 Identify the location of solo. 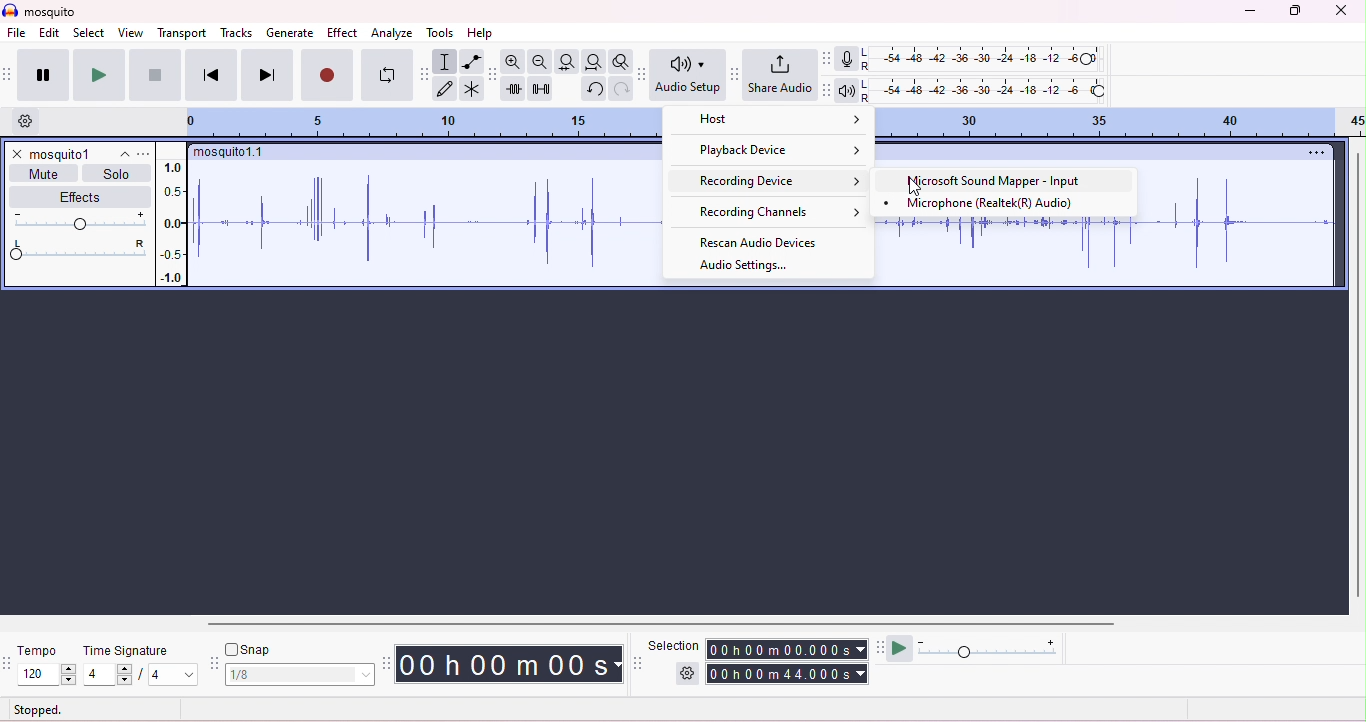
(116, 174).